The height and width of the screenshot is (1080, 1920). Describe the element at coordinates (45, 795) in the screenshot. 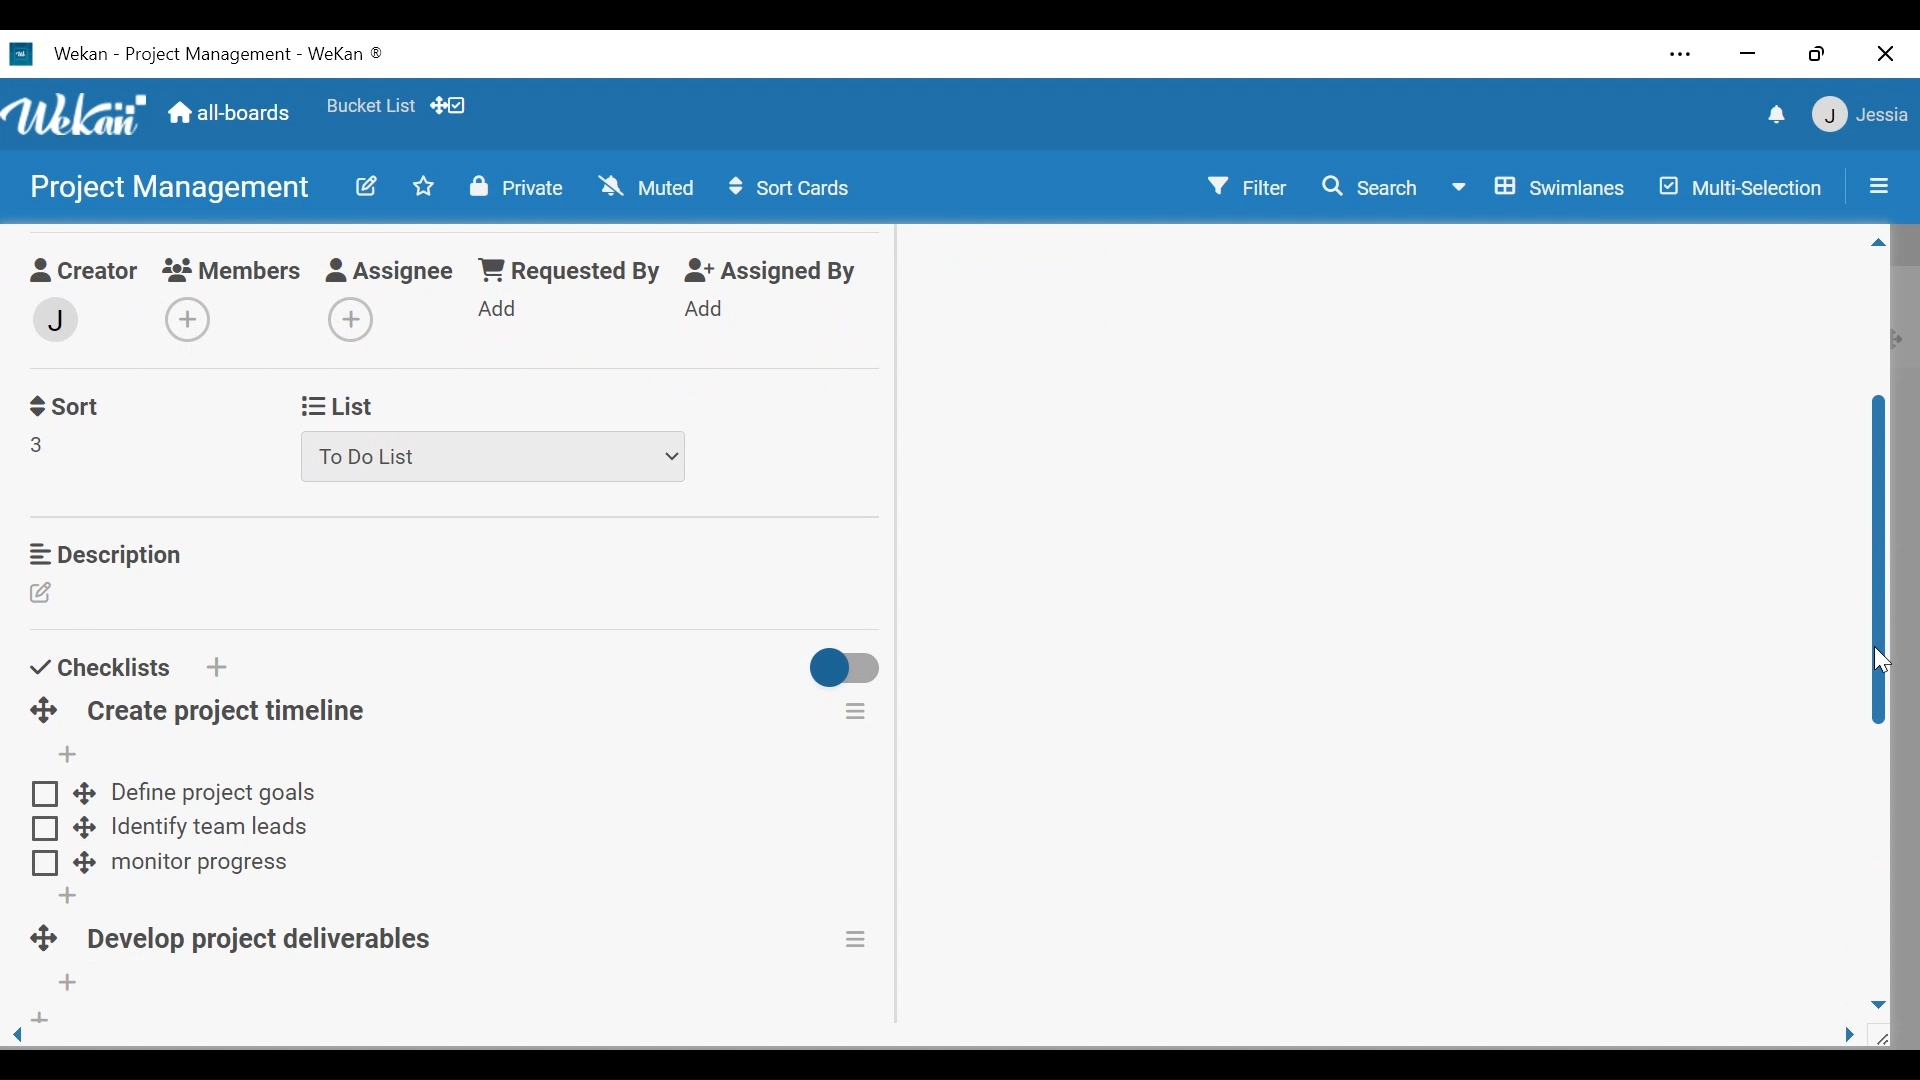

I see `(un)check ` at that location.